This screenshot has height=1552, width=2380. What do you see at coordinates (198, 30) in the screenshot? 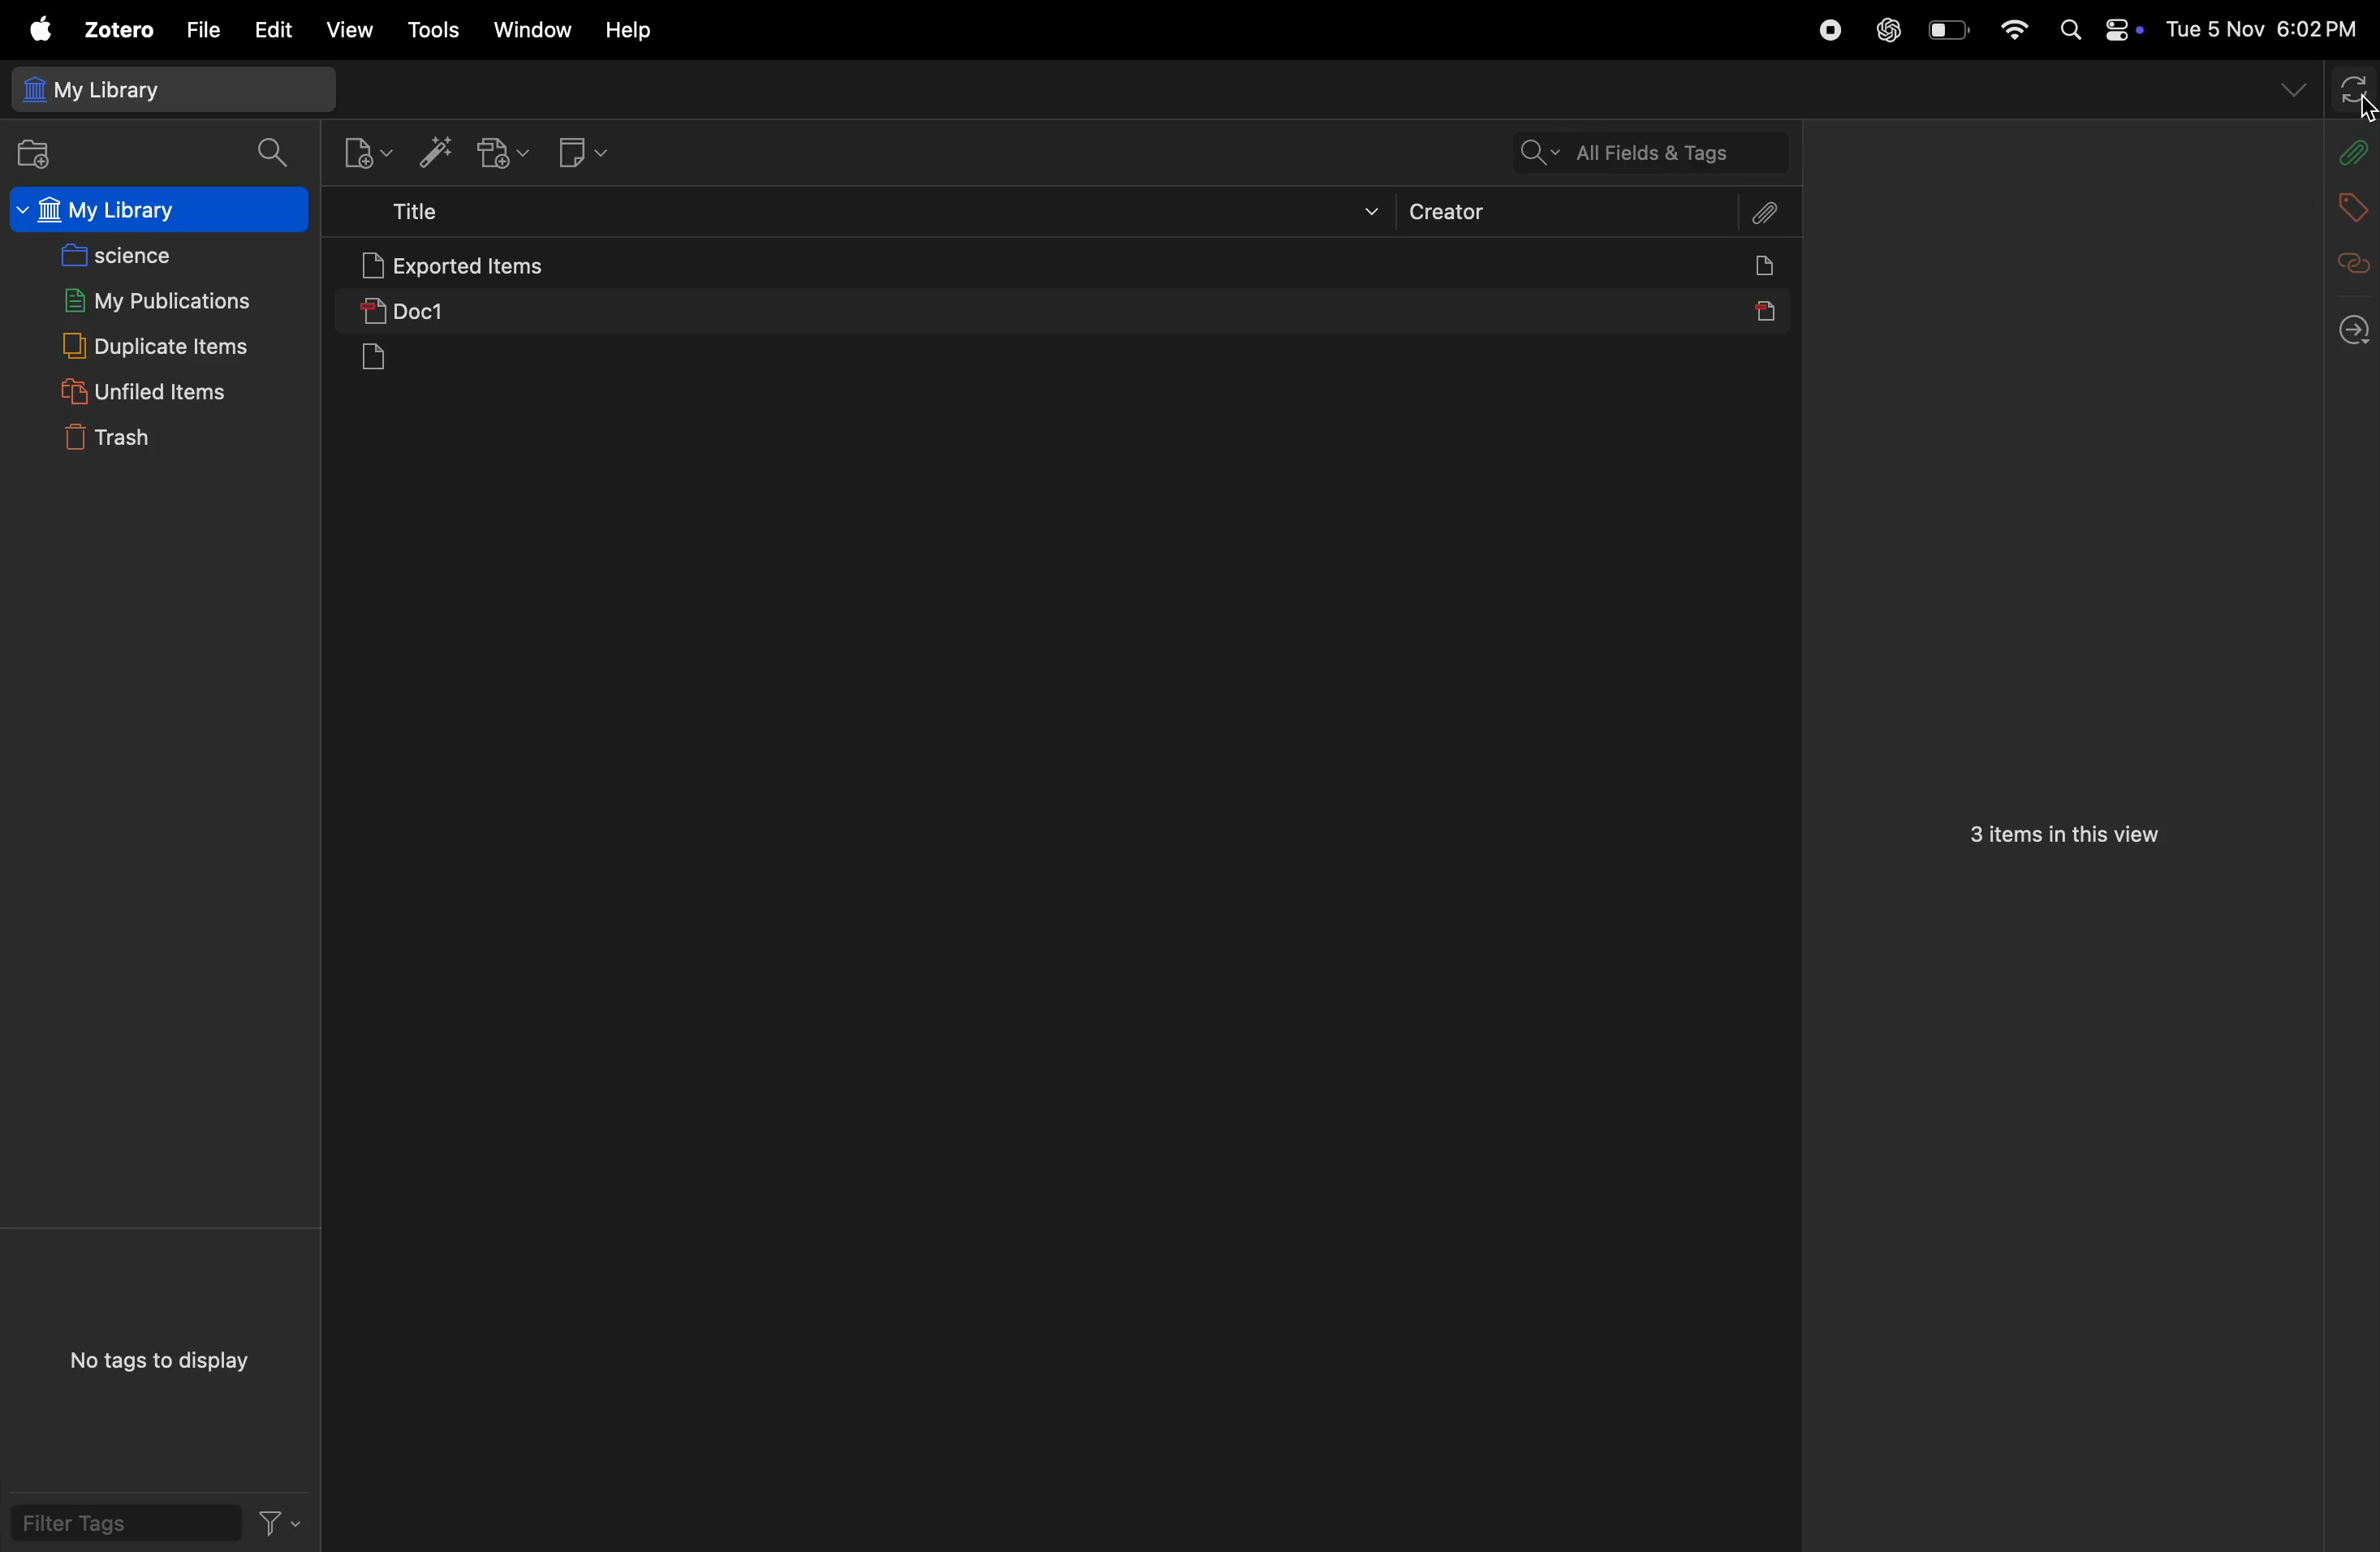
I see `file` at bounding box center [198, 30].